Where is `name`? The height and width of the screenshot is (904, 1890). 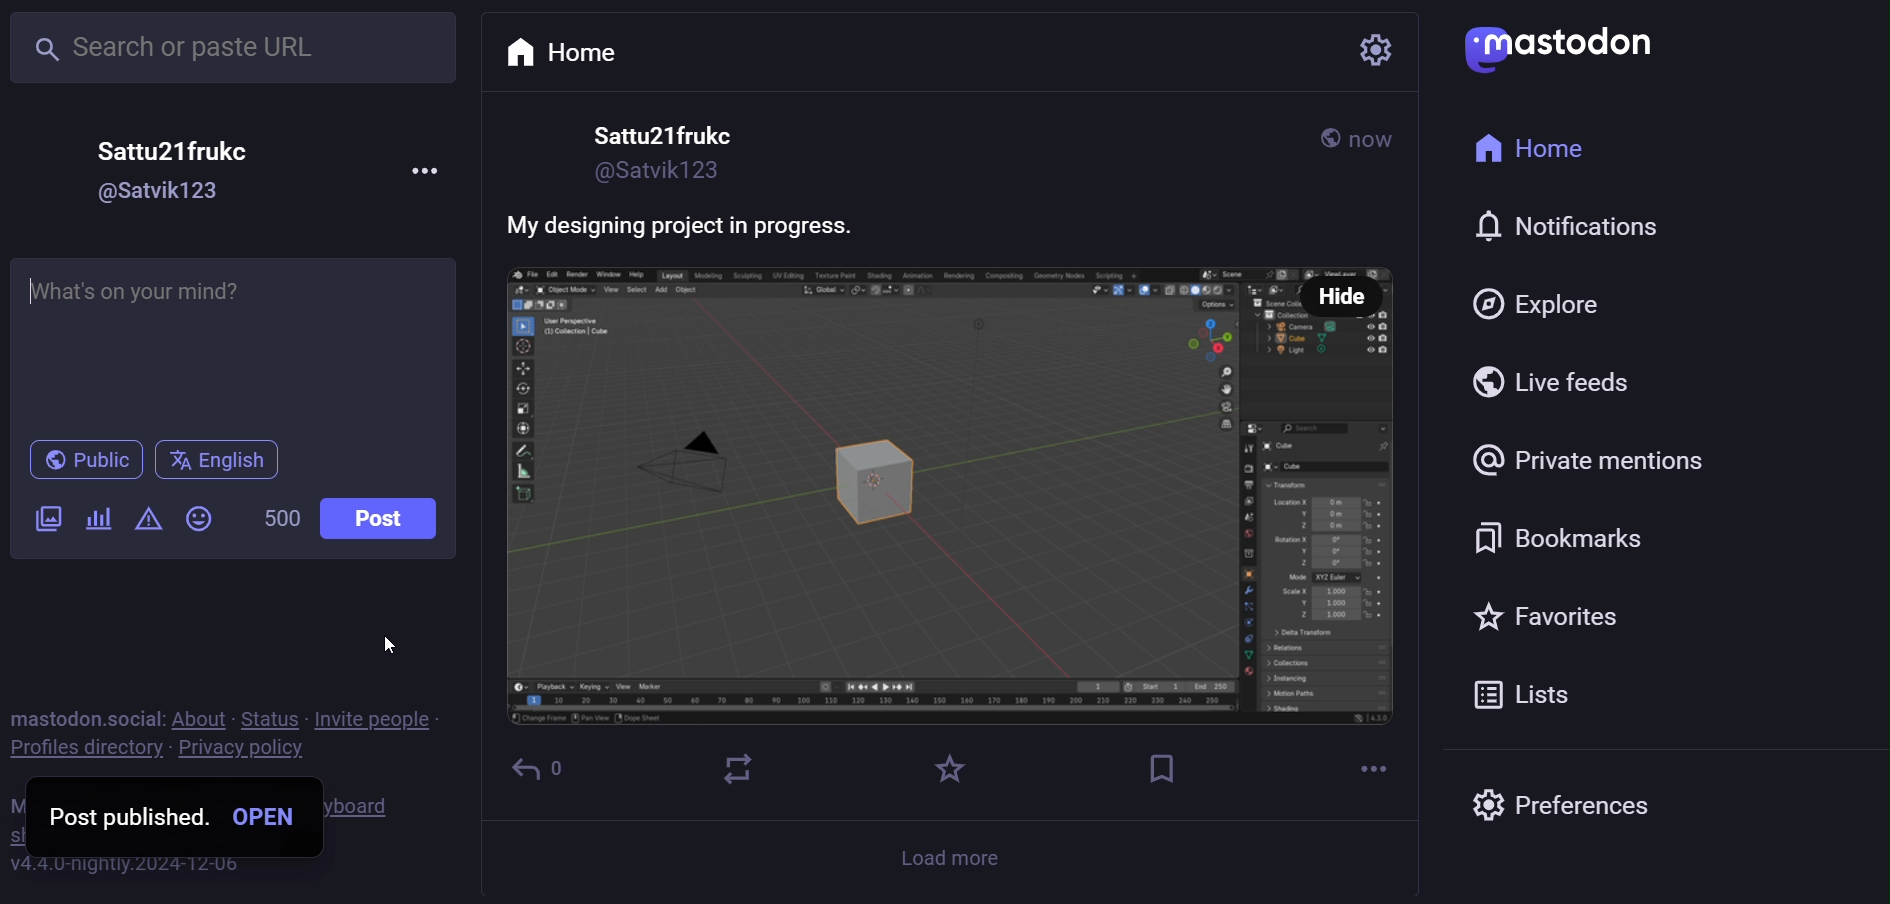 name is located at coordinates (174, 149).